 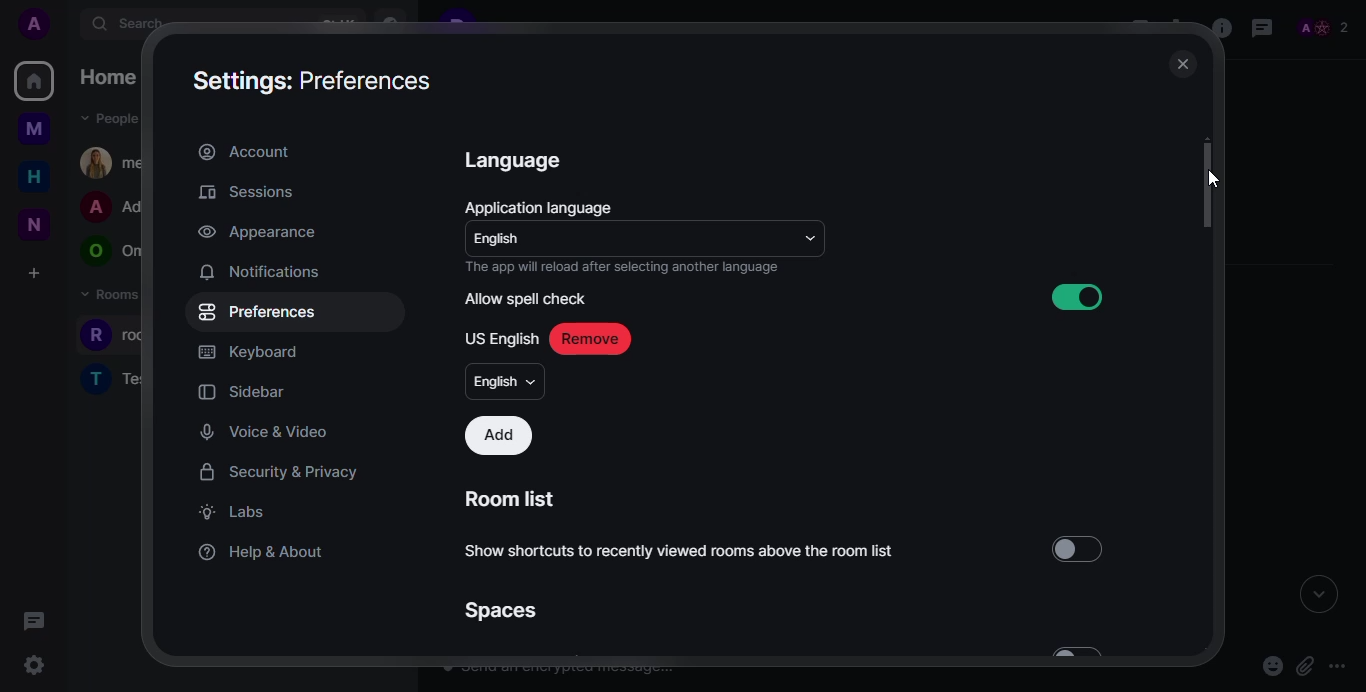 I want to click on close, so click(x=1181, y=65).